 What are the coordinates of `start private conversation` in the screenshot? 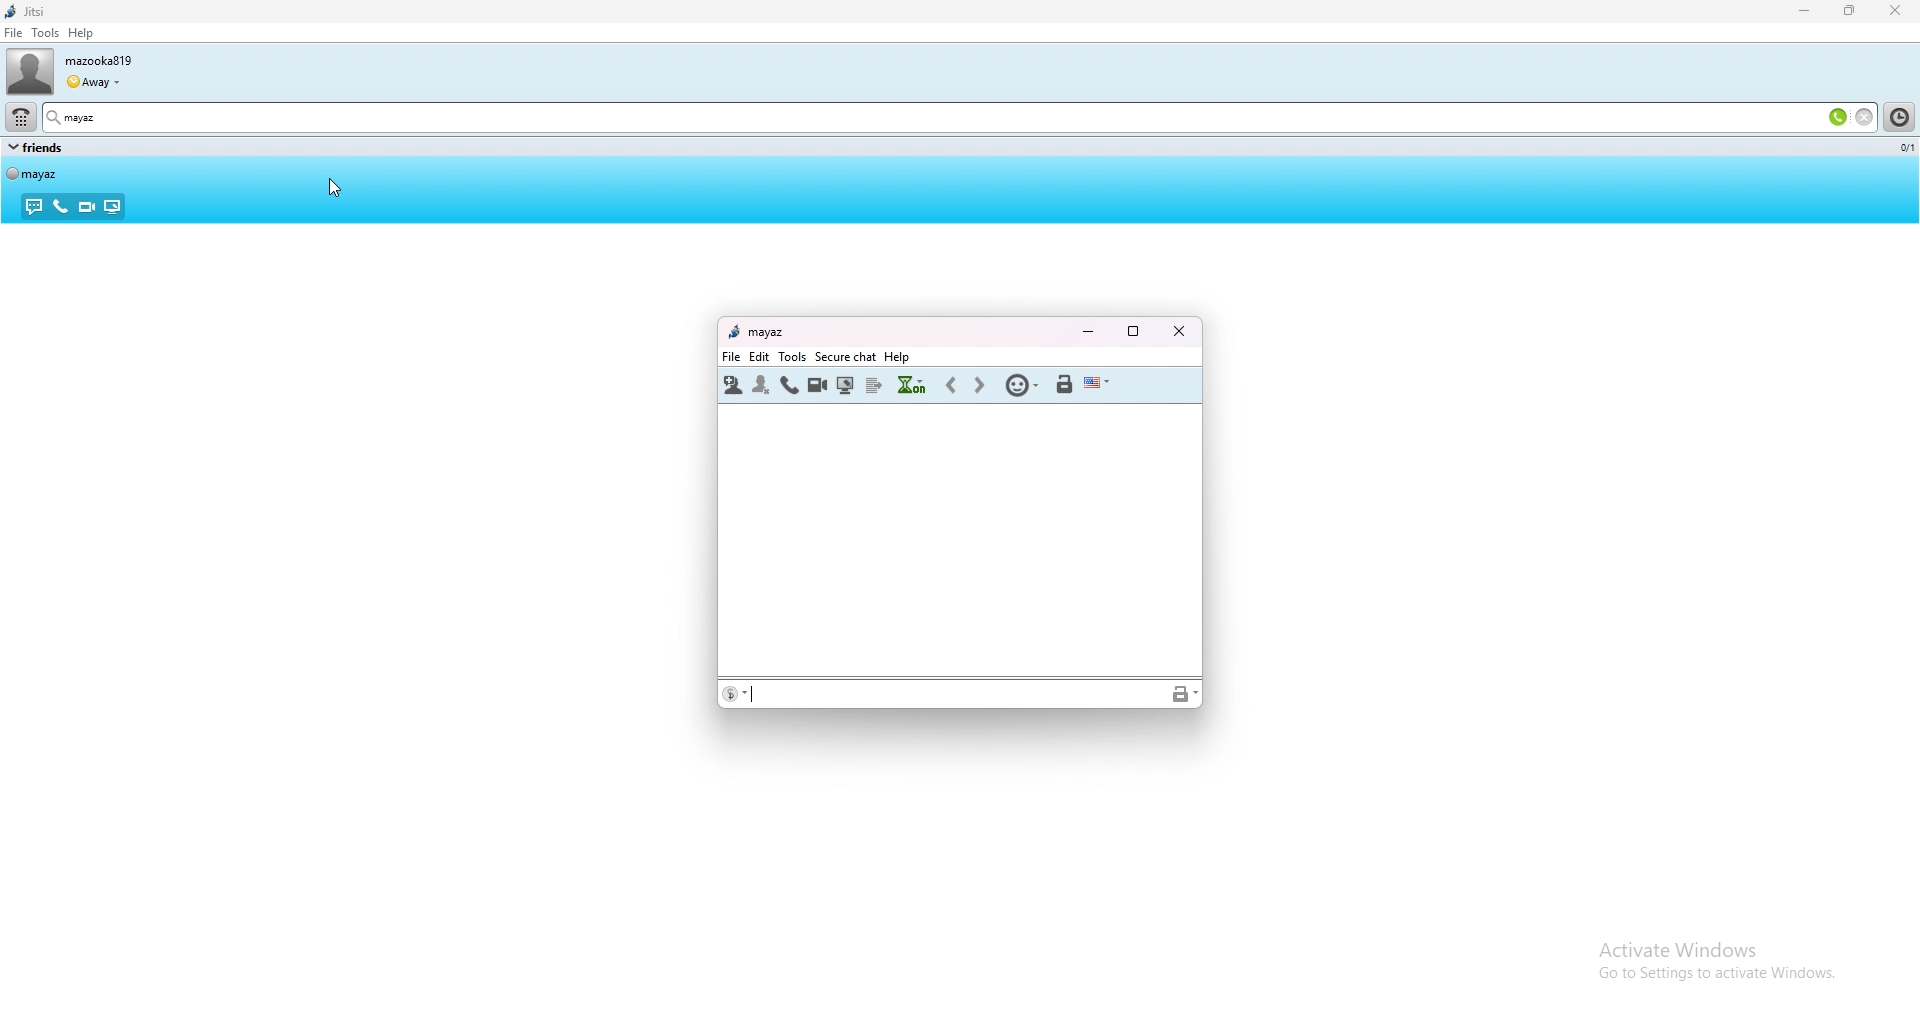 It's located at (1064, 384).